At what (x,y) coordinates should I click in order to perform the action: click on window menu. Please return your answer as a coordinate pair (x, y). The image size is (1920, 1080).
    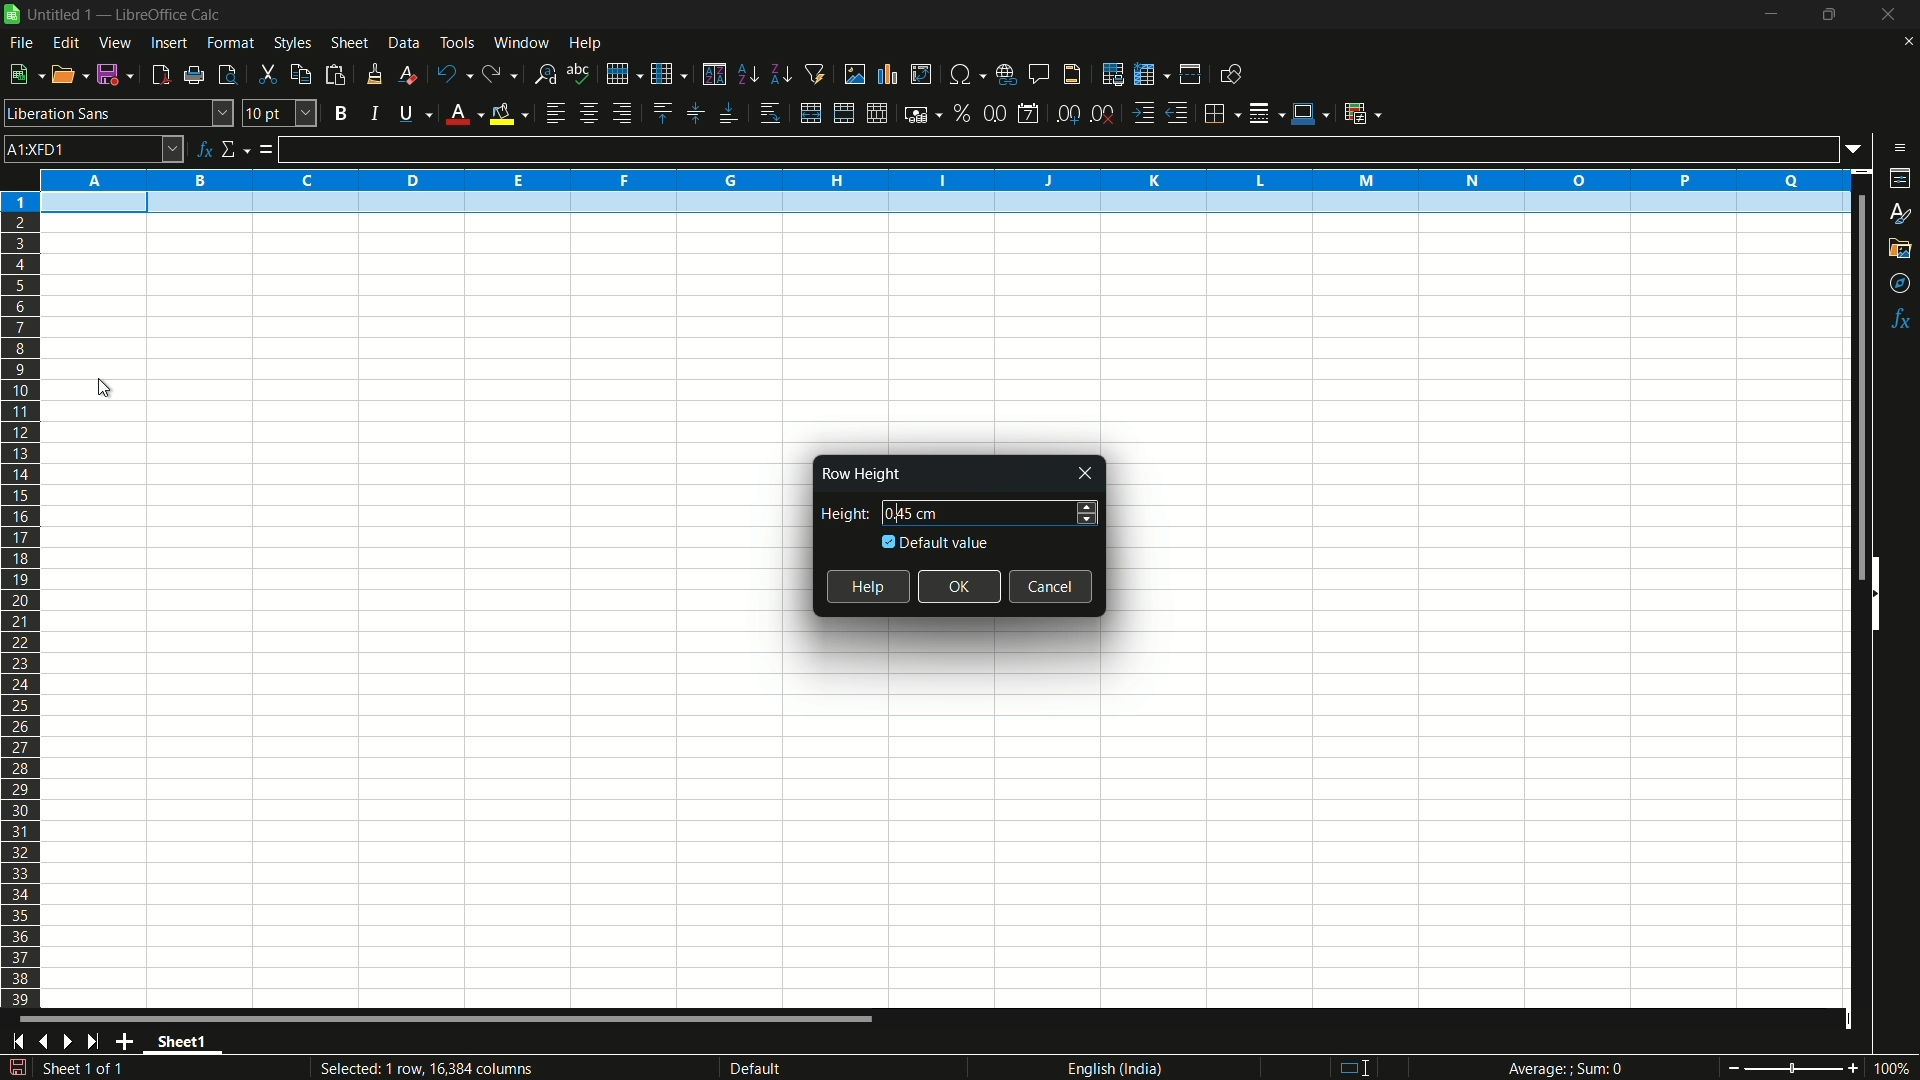
    Looking at the image, I should click on (521, 42).